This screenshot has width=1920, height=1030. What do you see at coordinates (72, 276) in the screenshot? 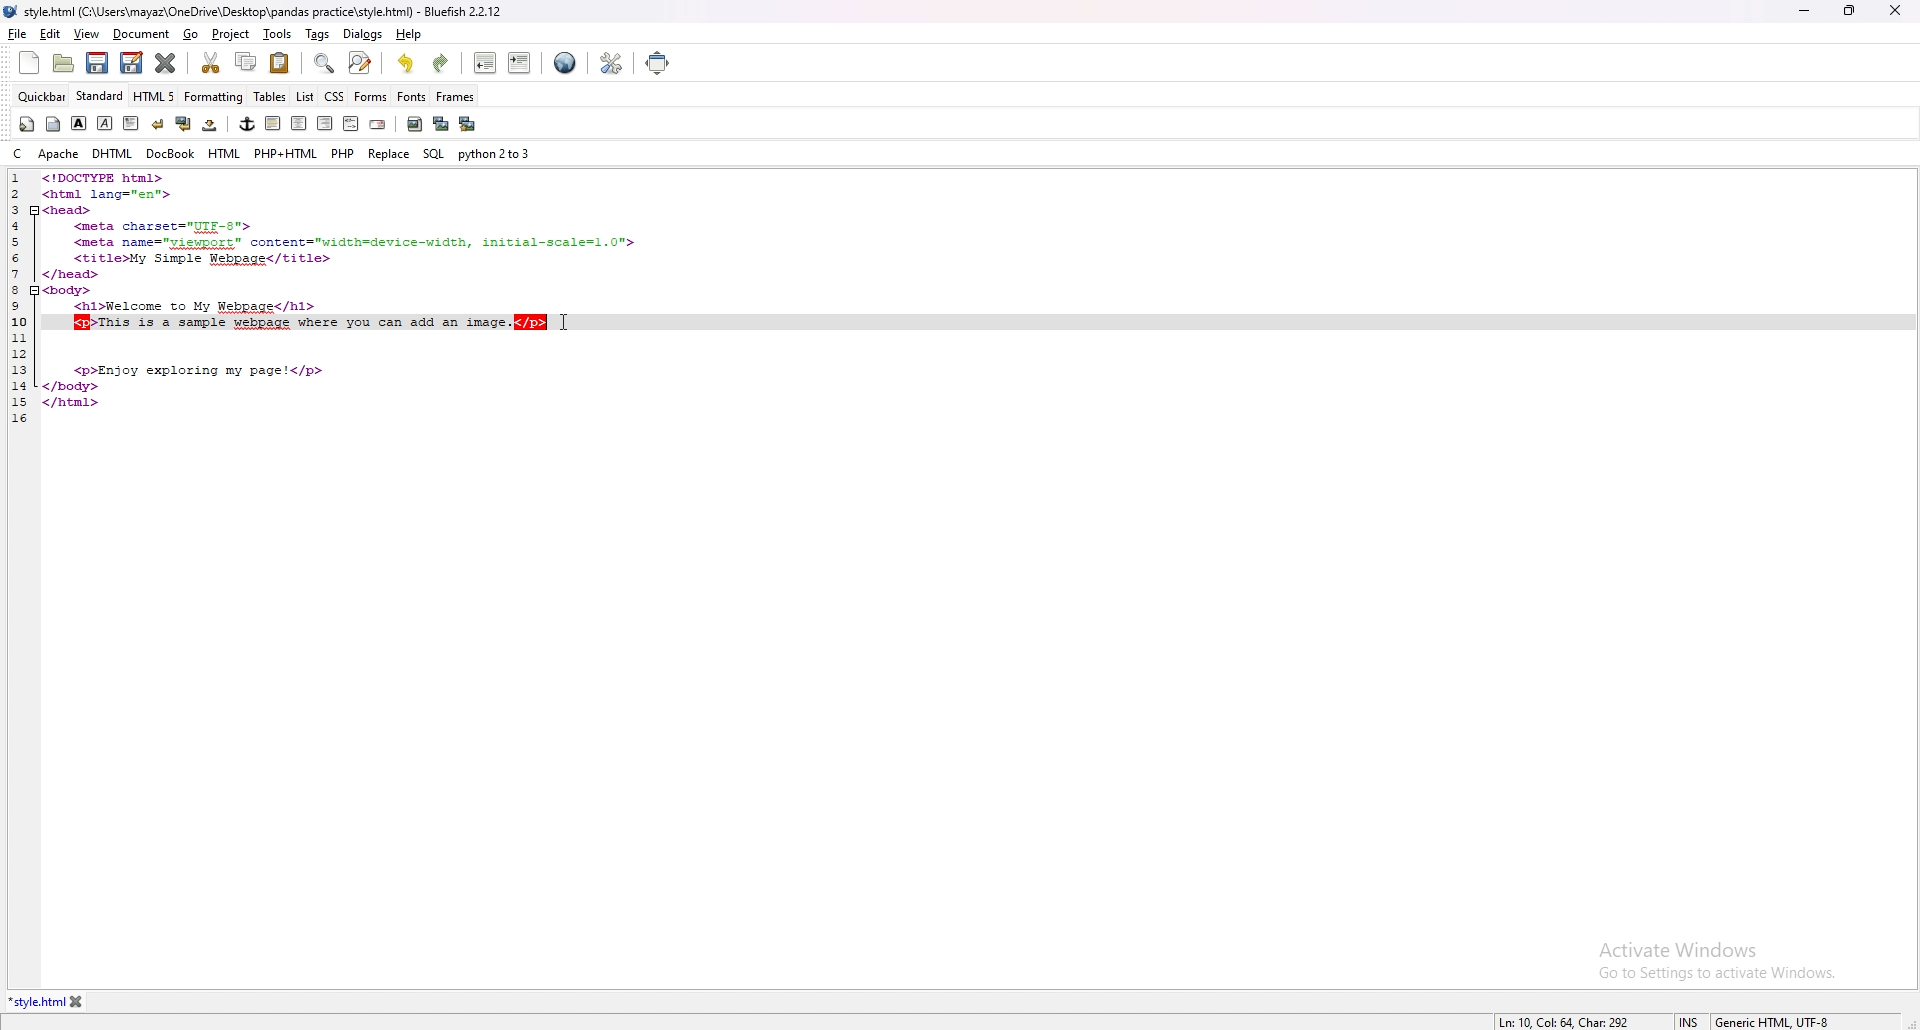
I see `</head>` at bounding box center [72, 276].